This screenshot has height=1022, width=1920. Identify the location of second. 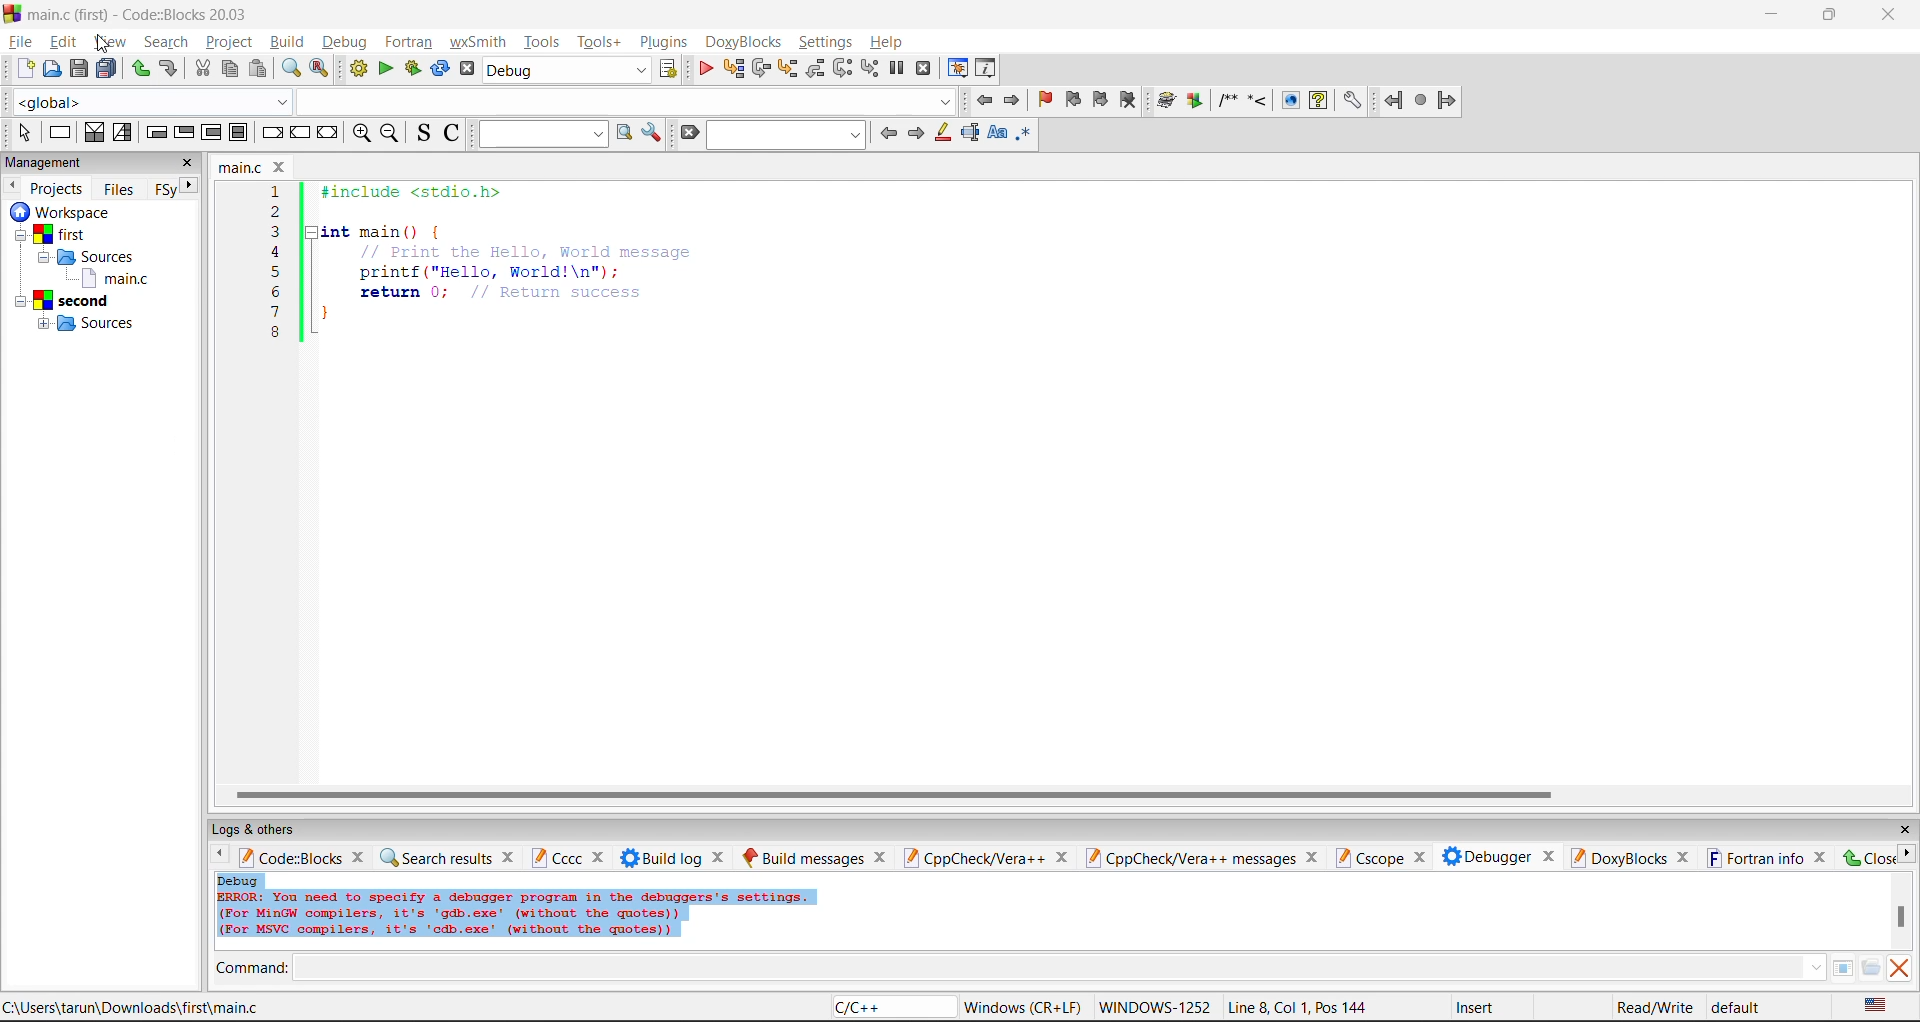
(70, 301).